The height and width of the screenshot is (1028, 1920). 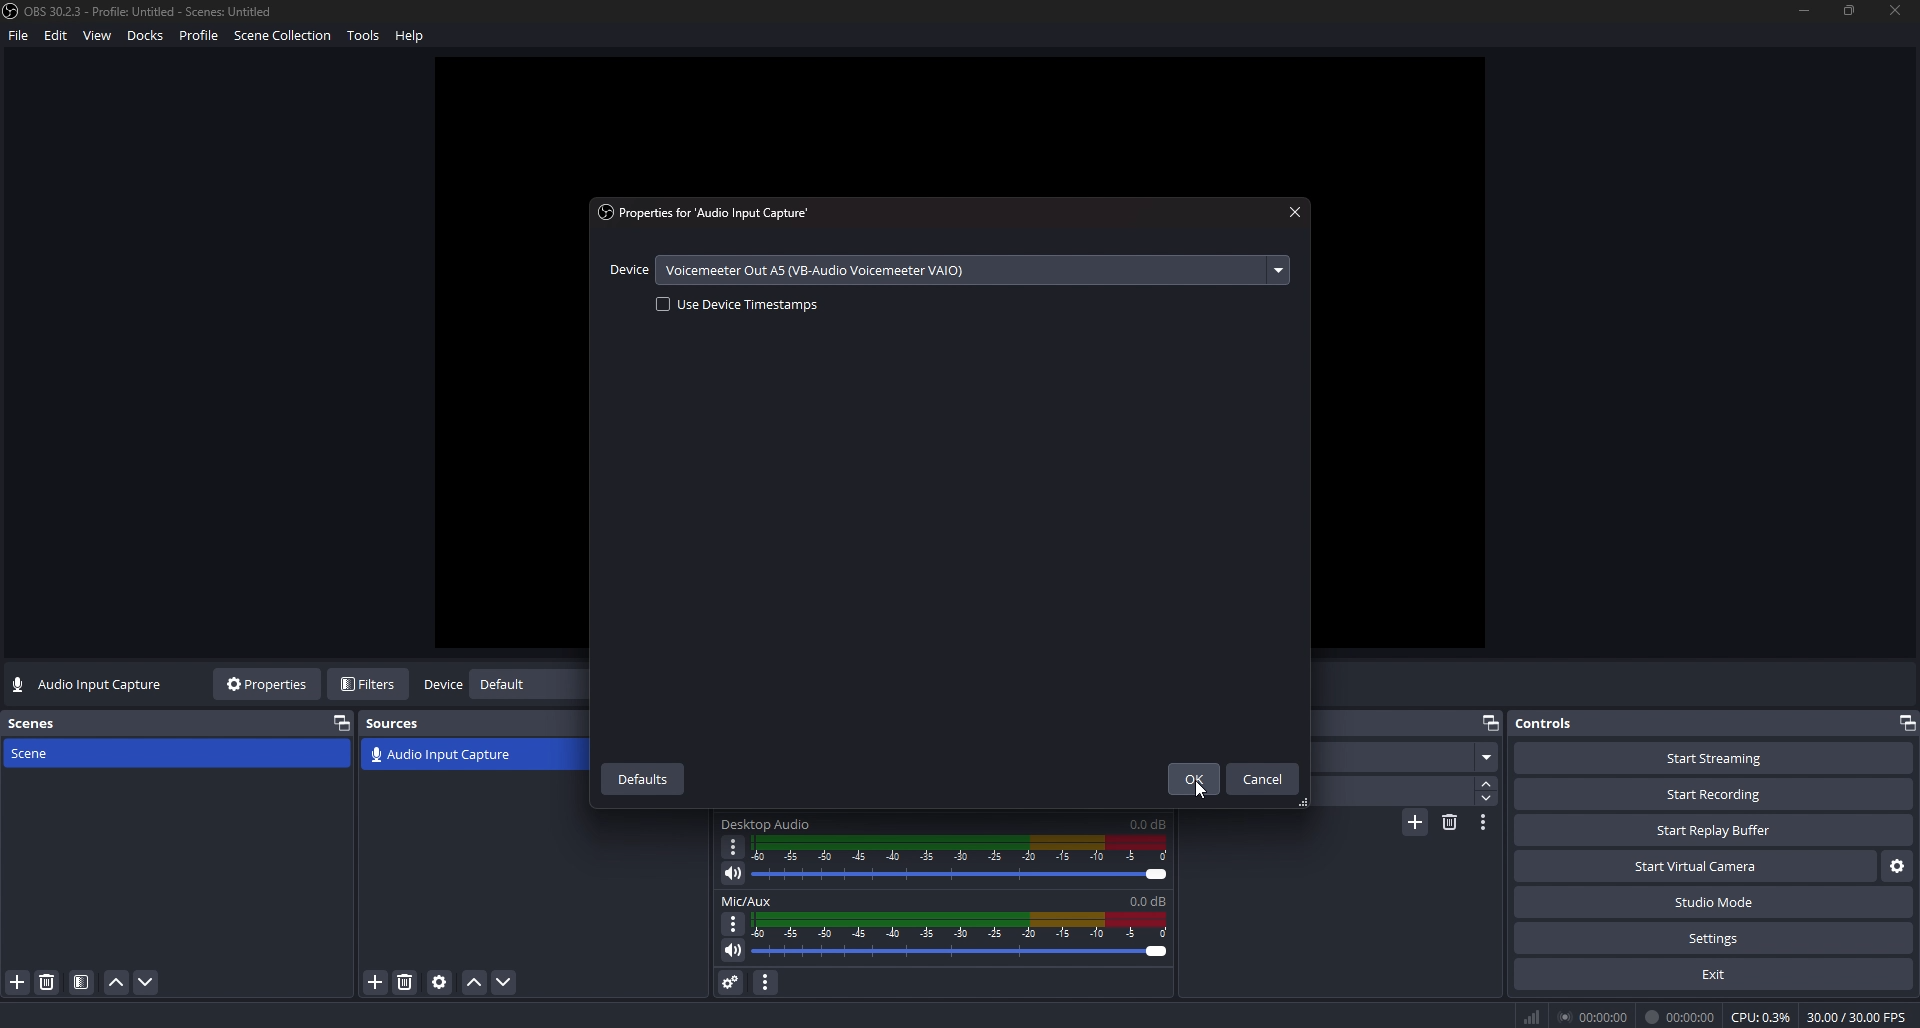 I want to click on cursor, so click(x=1197, y=791).